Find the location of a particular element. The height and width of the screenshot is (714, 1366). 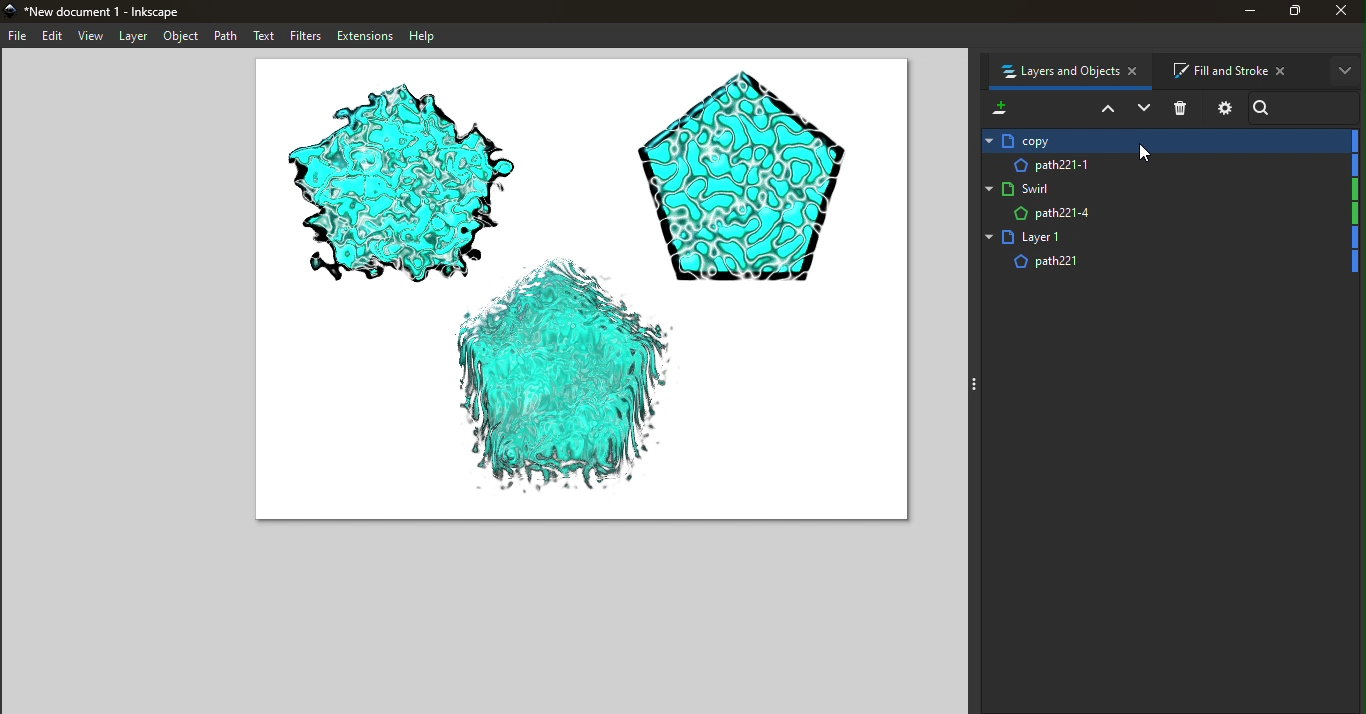

Minimize is located at coordinates (1247, 12).